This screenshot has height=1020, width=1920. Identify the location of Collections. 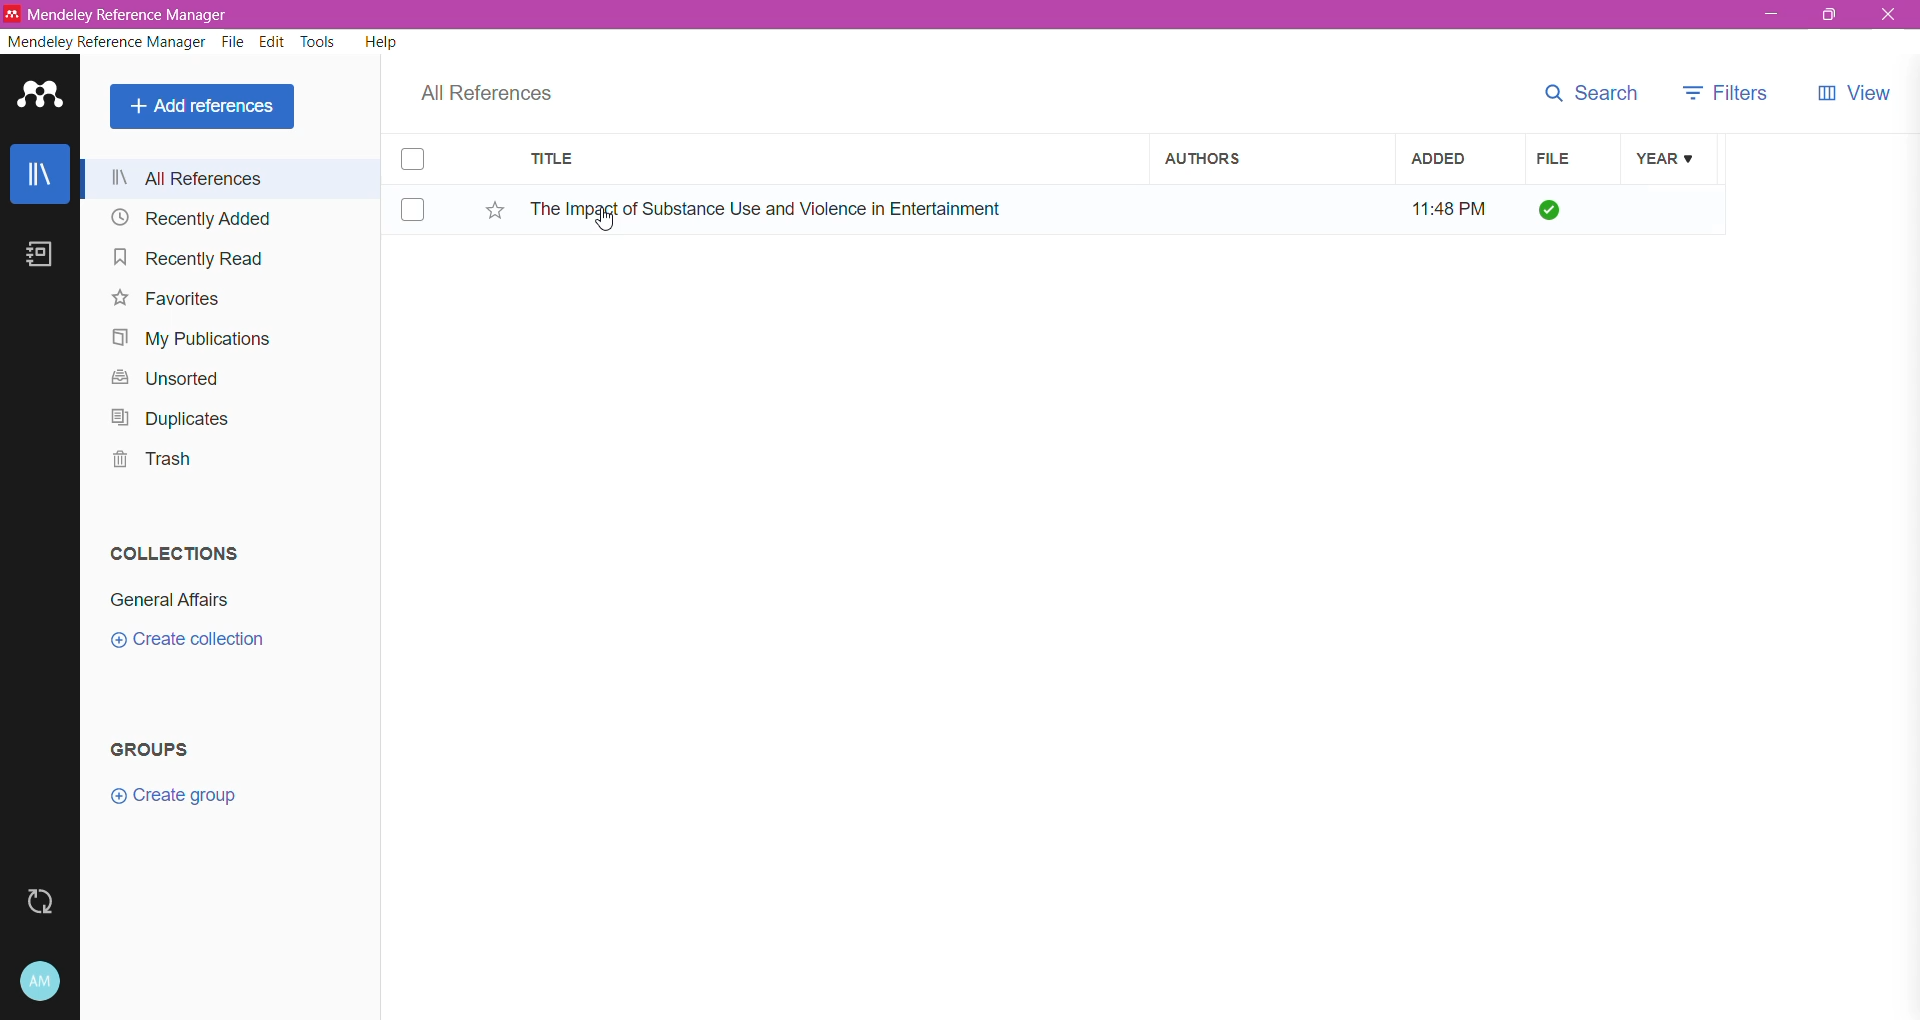
(175, 552).